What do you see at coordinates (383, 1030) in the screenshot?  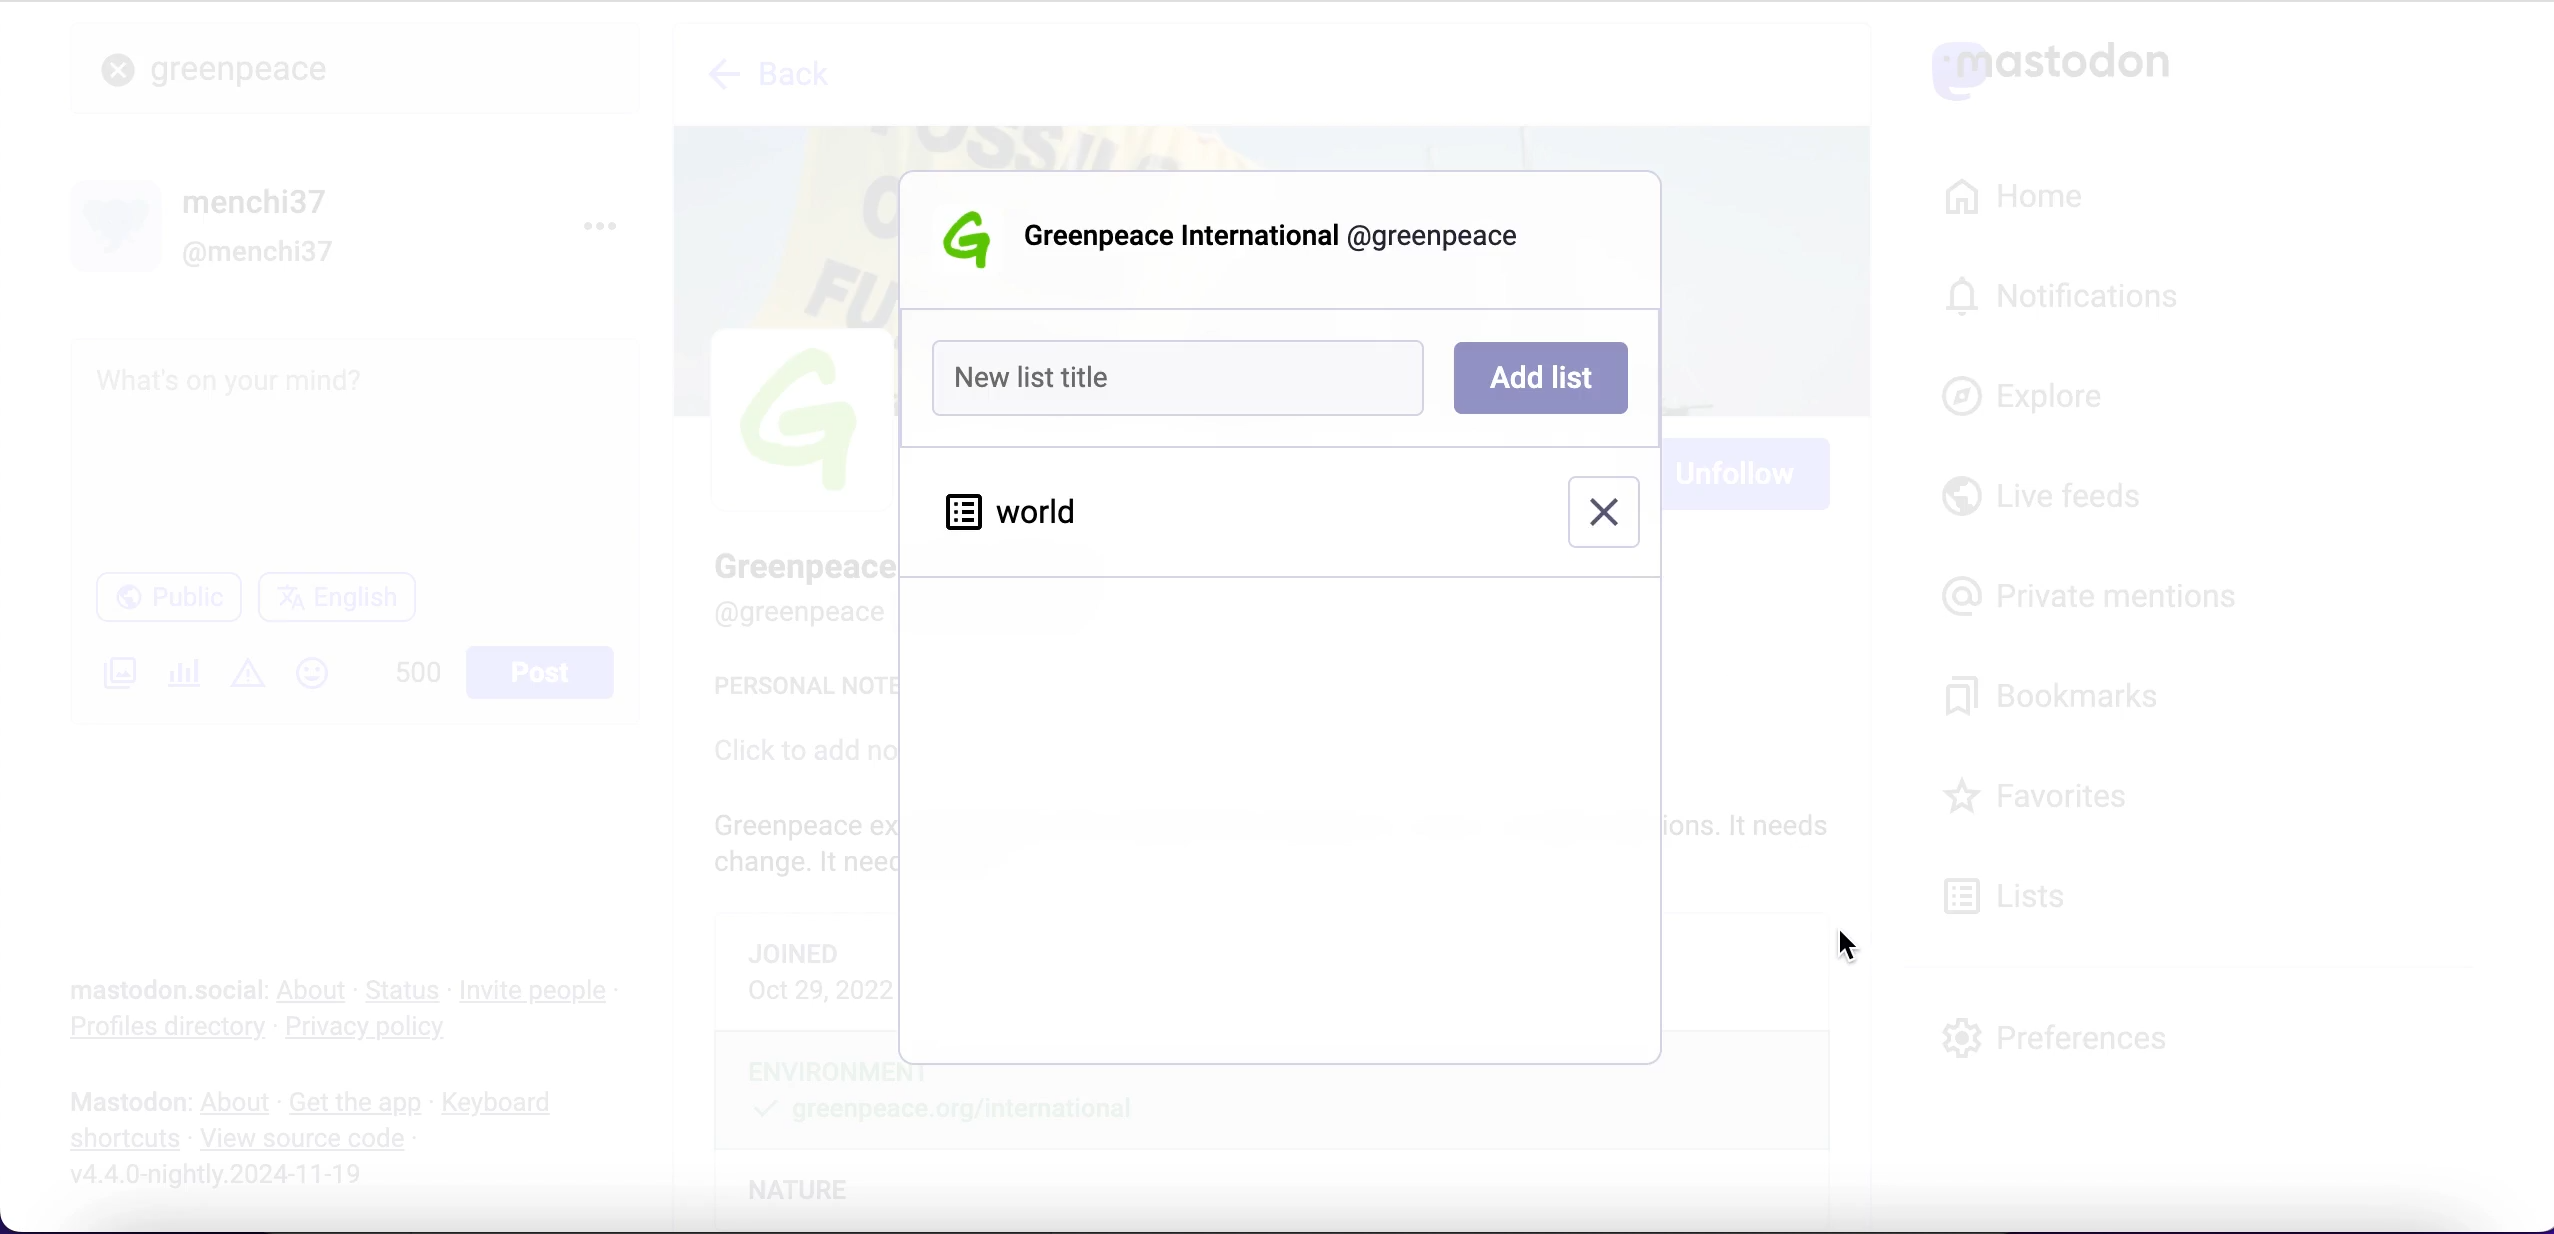 I see `privacy policy` at bounding box center [383, 1030].